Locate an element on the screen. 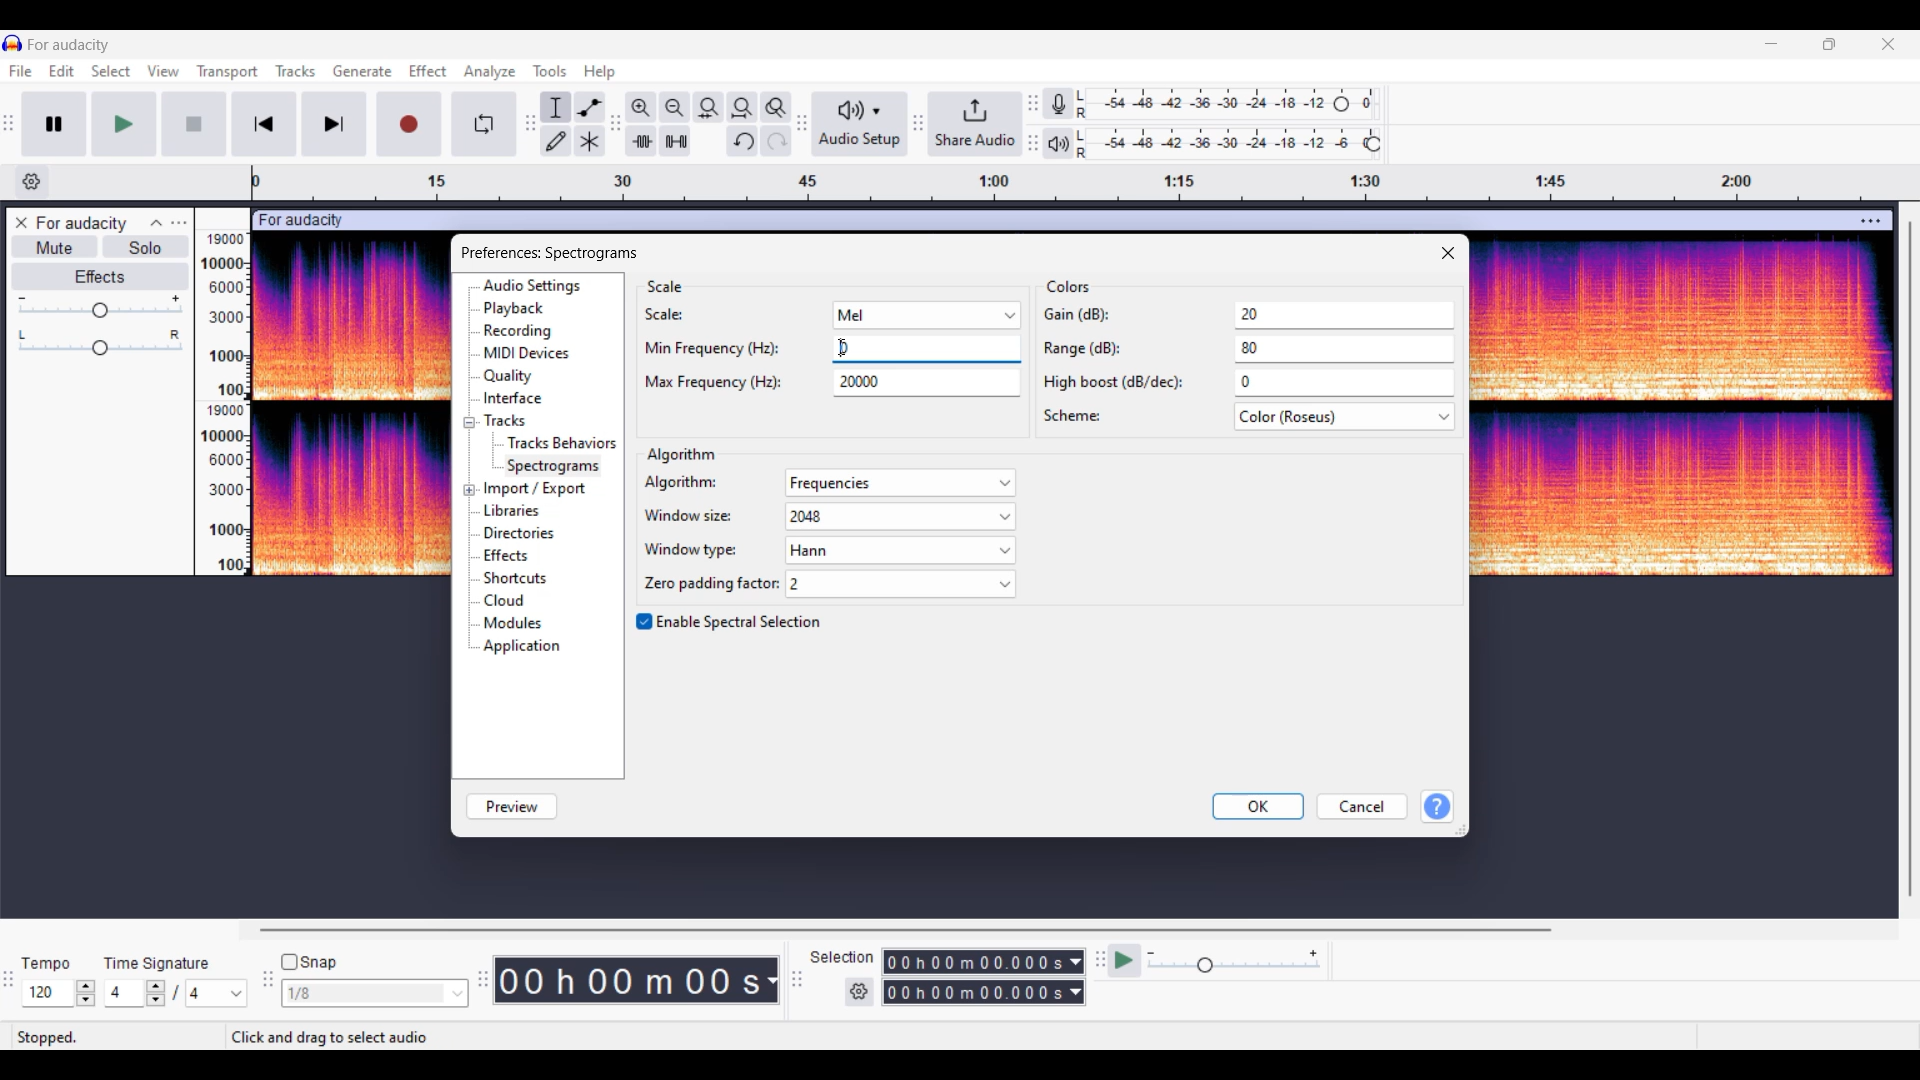 The image size is (1920, 1080). OK is located at coordinates (1258, 806).